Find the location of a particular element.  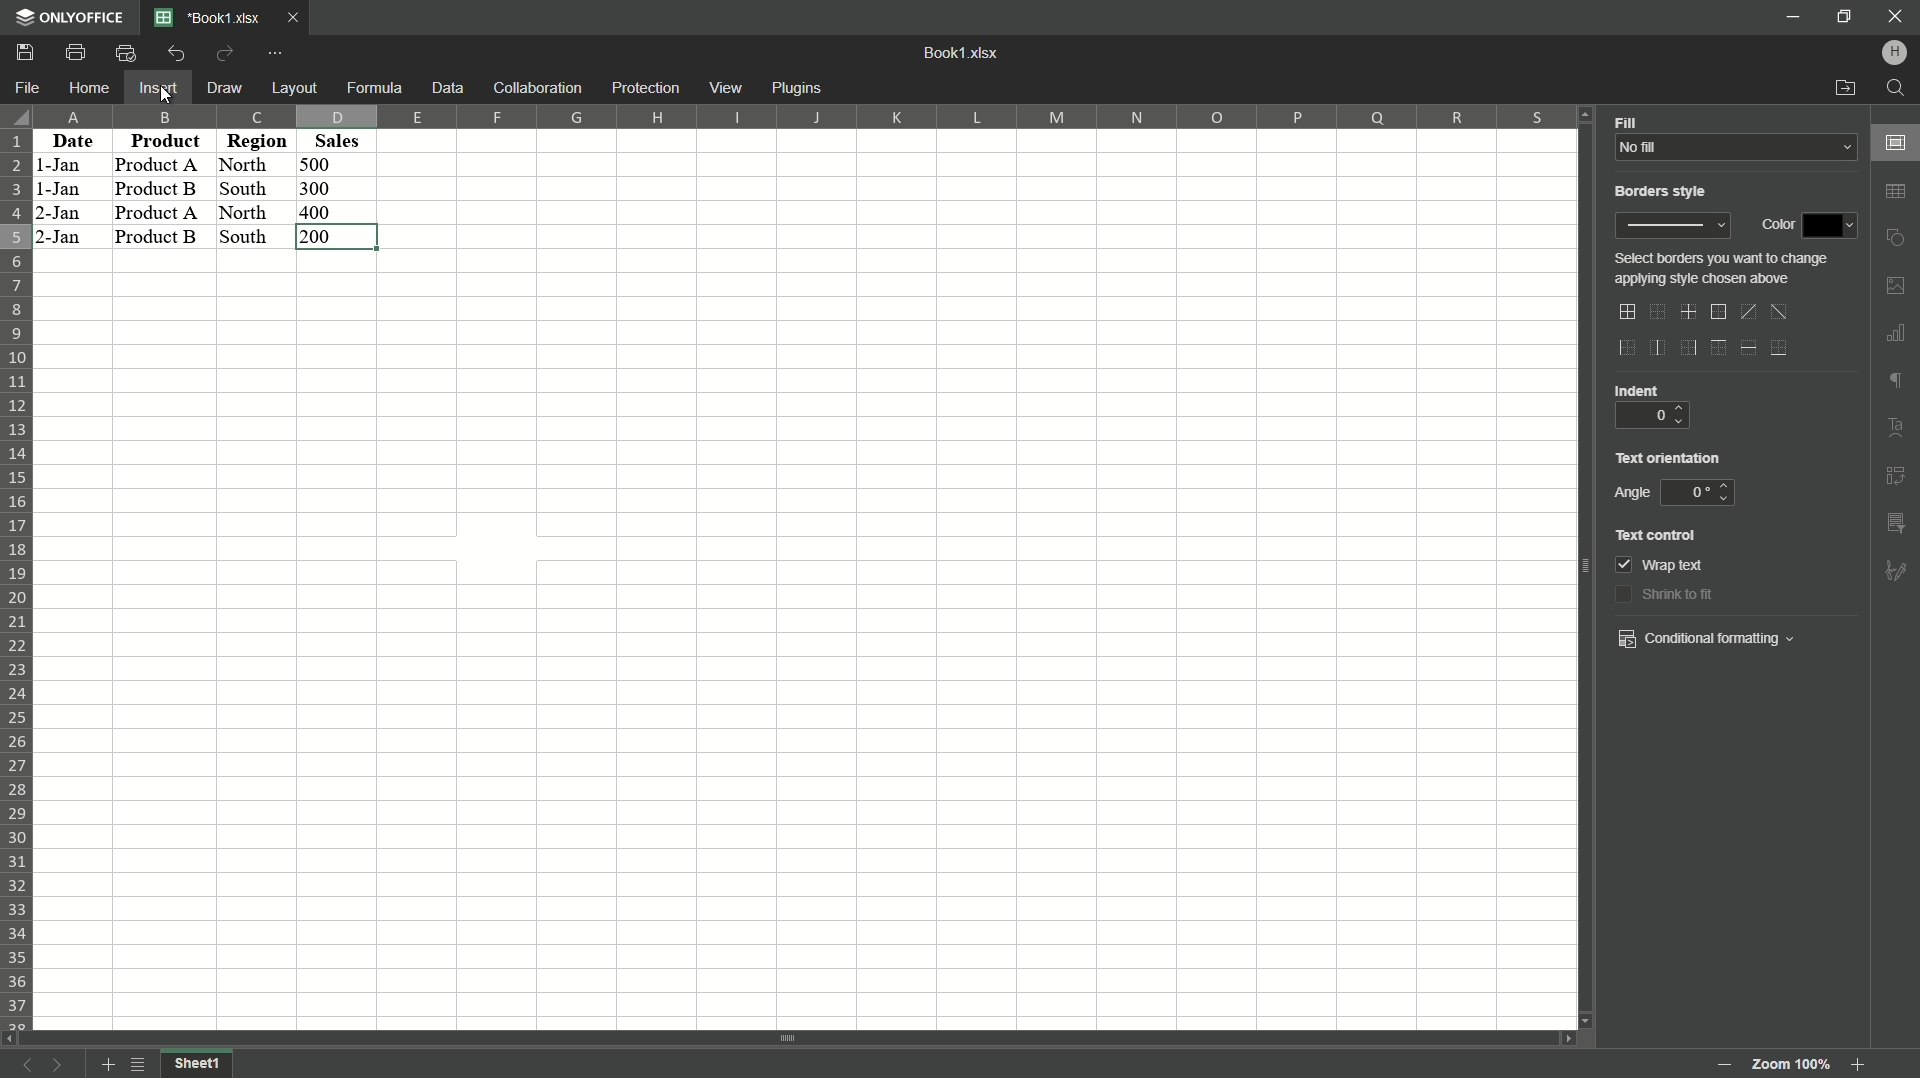

scroll left is located at coordinates (12, 1037).